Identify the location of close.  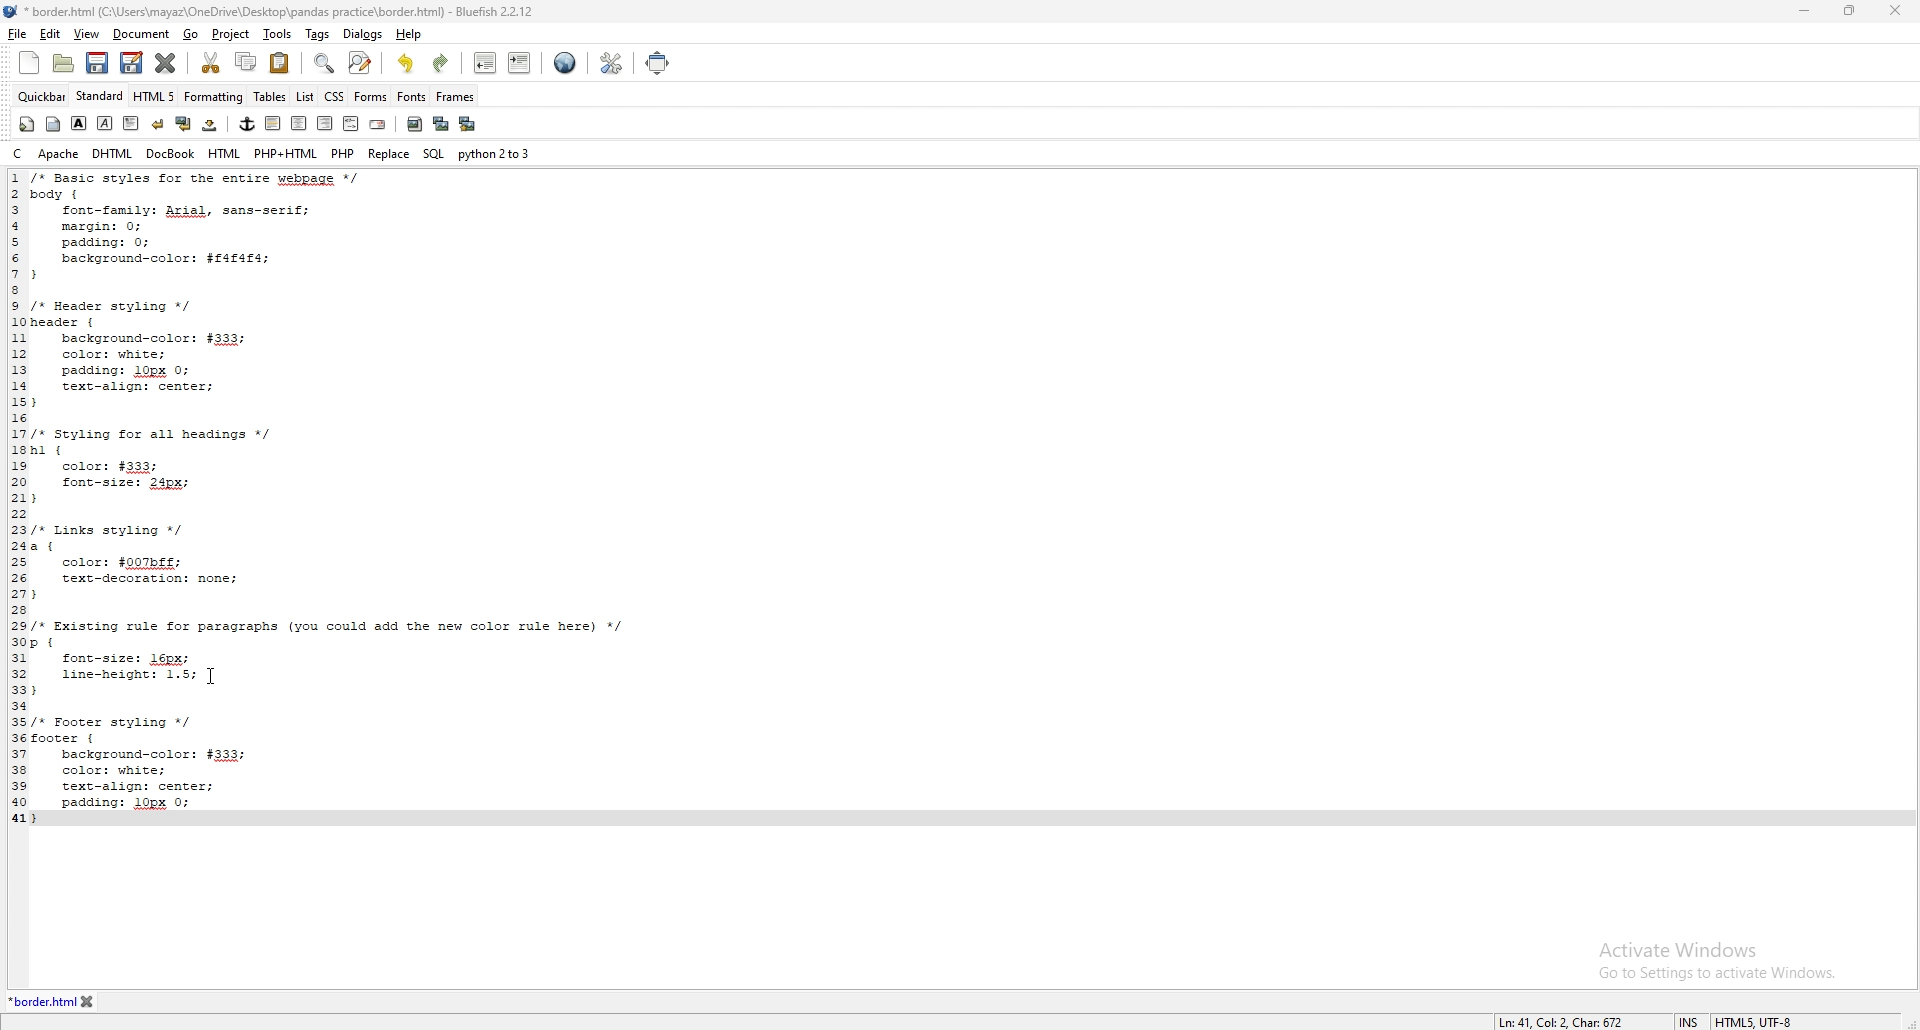
(1899, 11).